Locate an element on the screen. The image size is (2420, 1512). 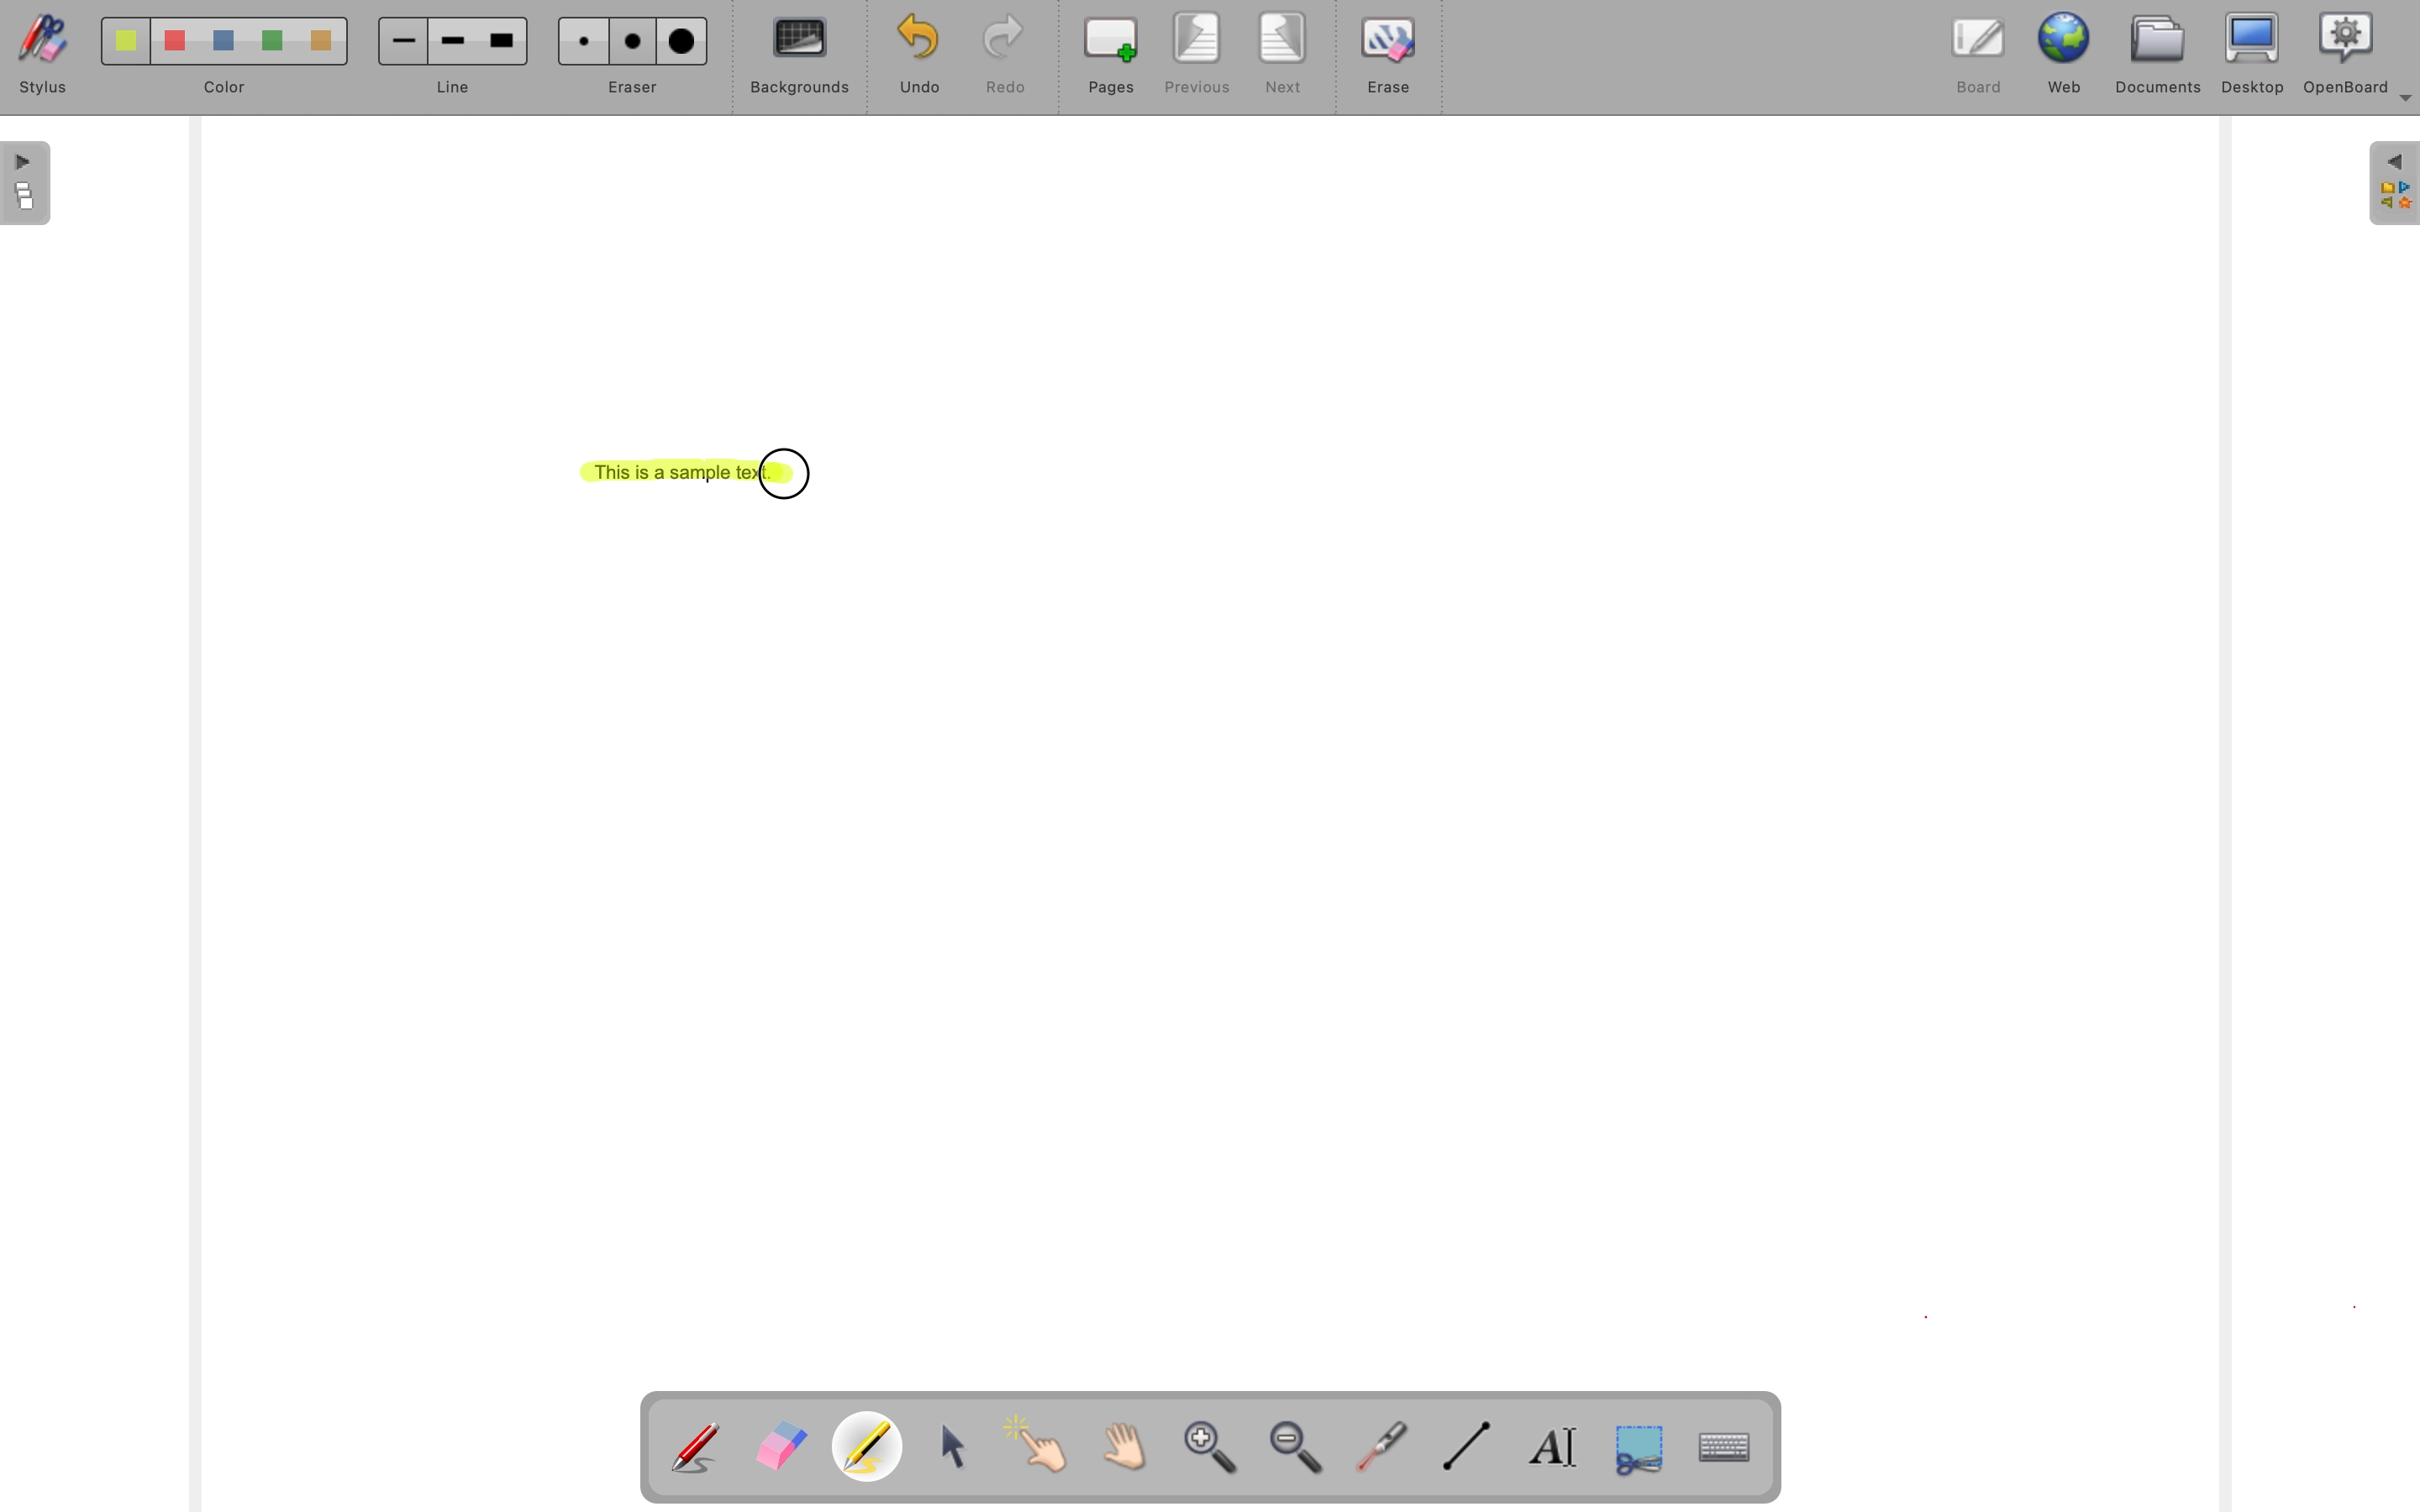
eraser is located at coordinates (635, 87).